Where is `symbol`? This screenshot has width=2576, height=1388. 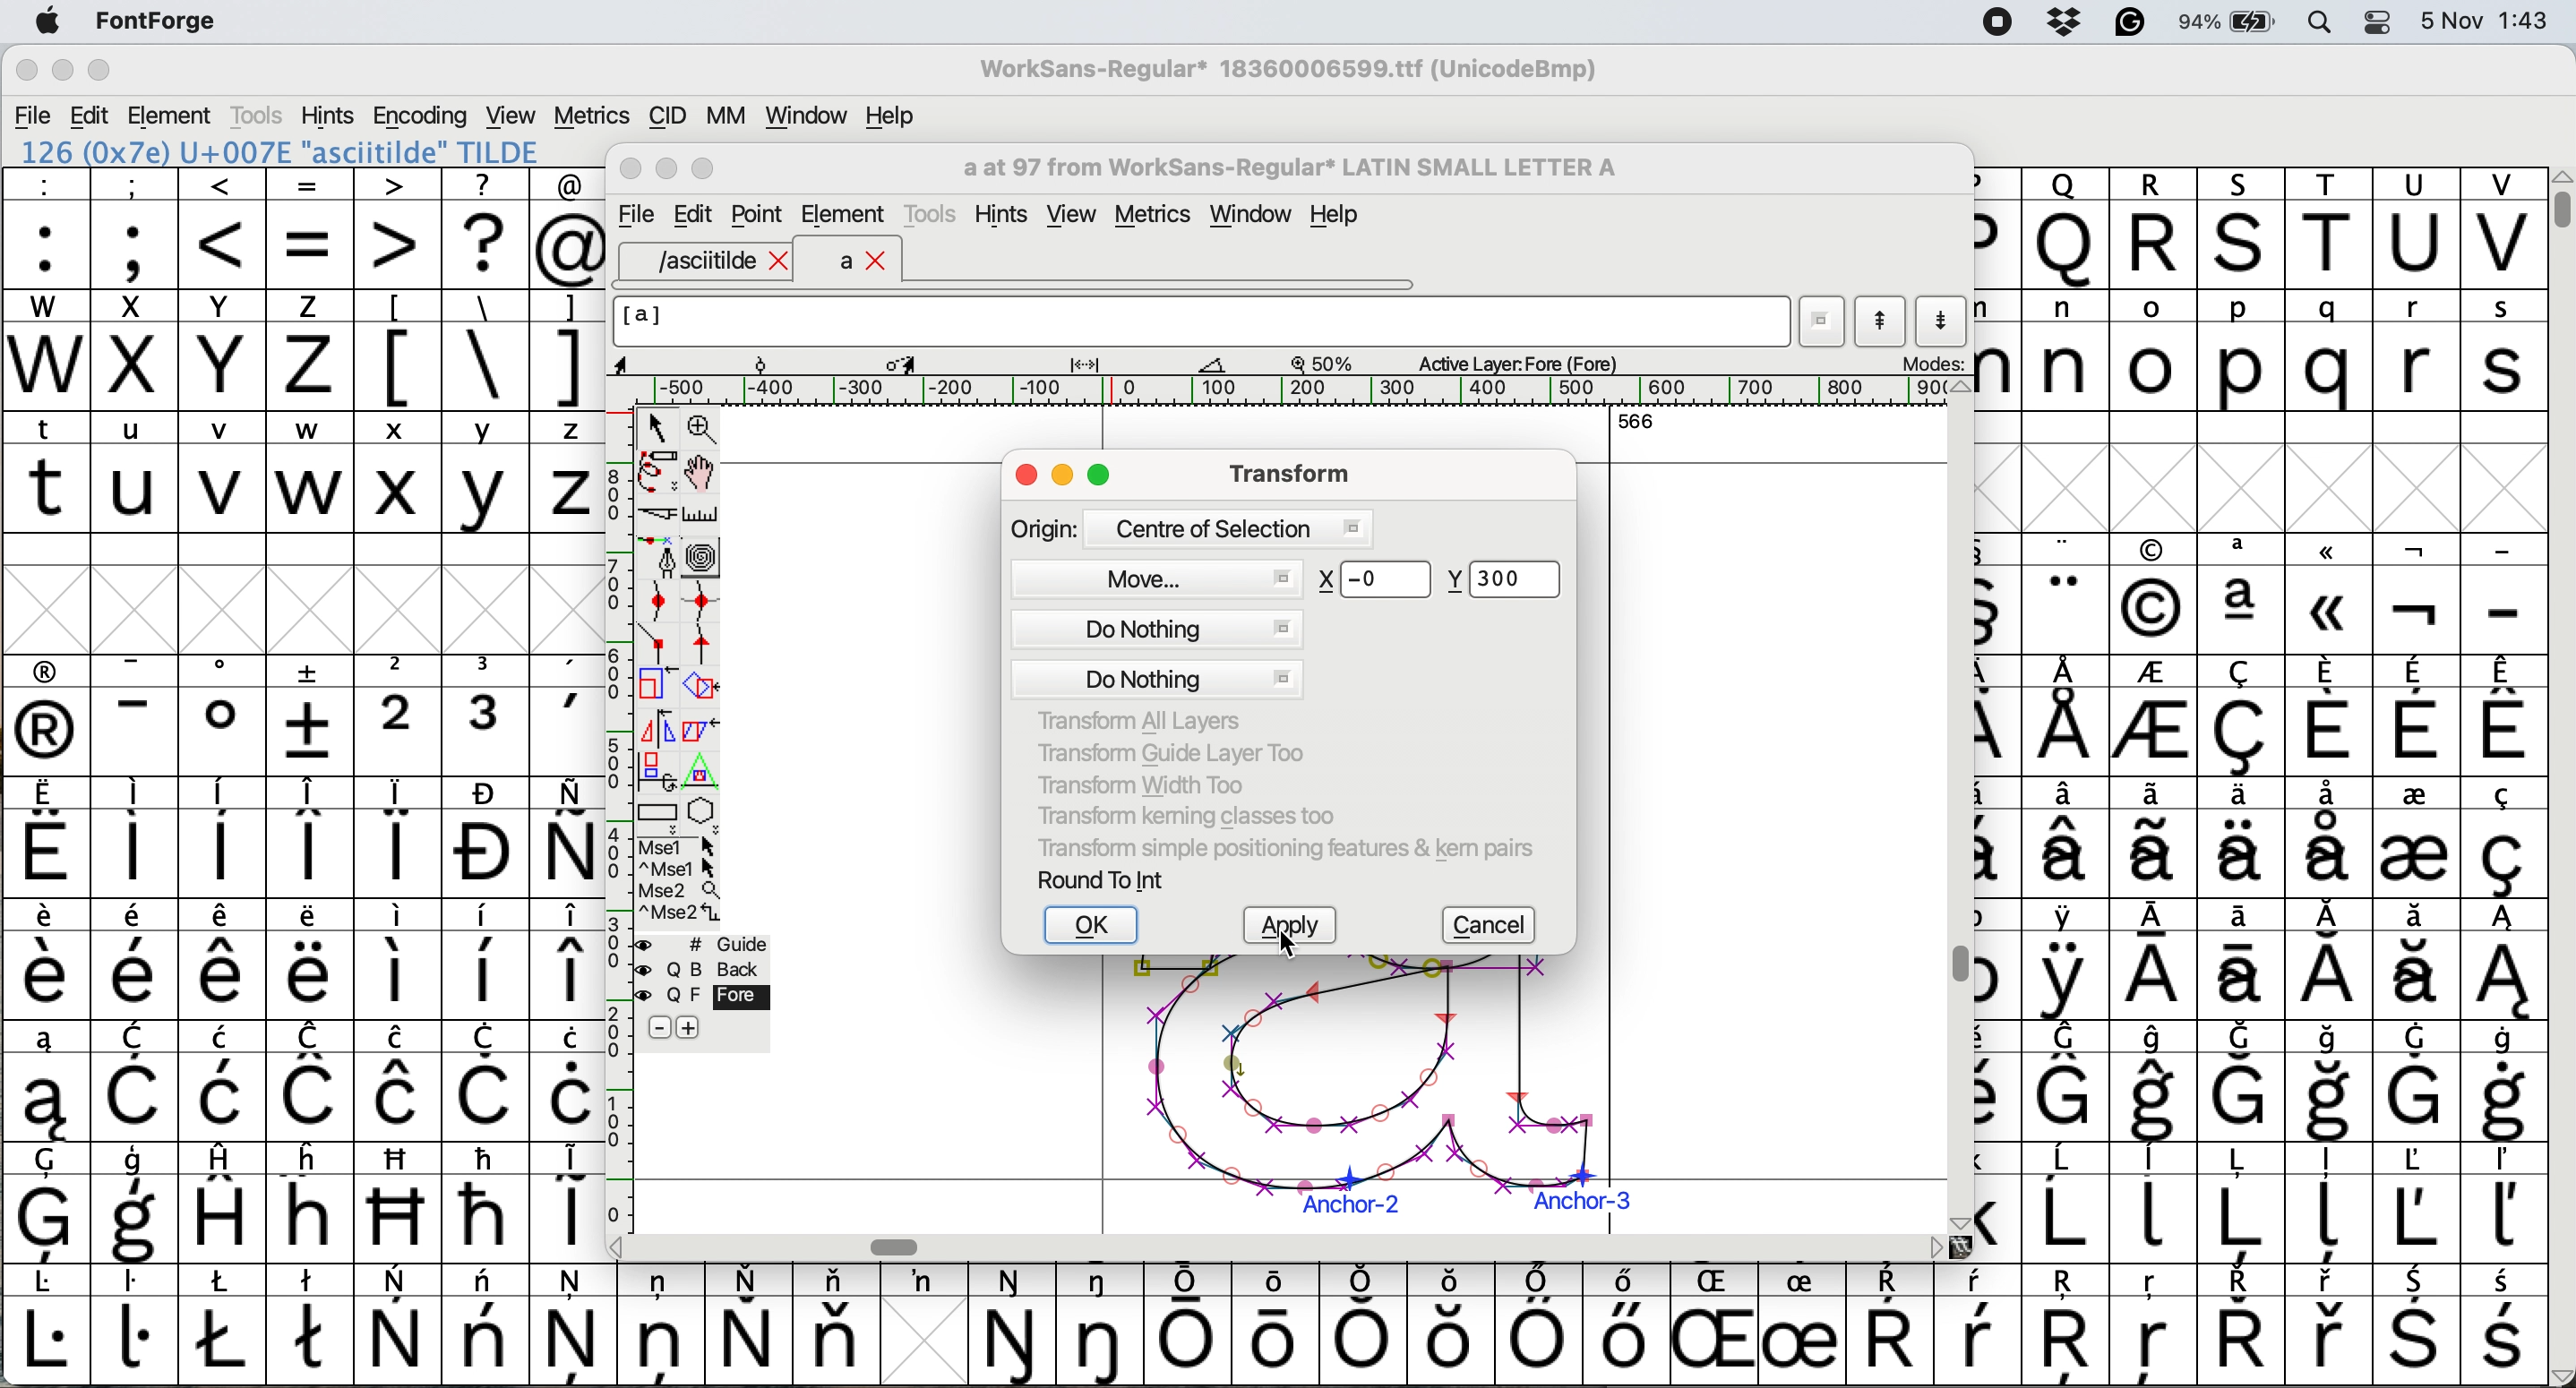
symbol is located at coordinates (400, 837).